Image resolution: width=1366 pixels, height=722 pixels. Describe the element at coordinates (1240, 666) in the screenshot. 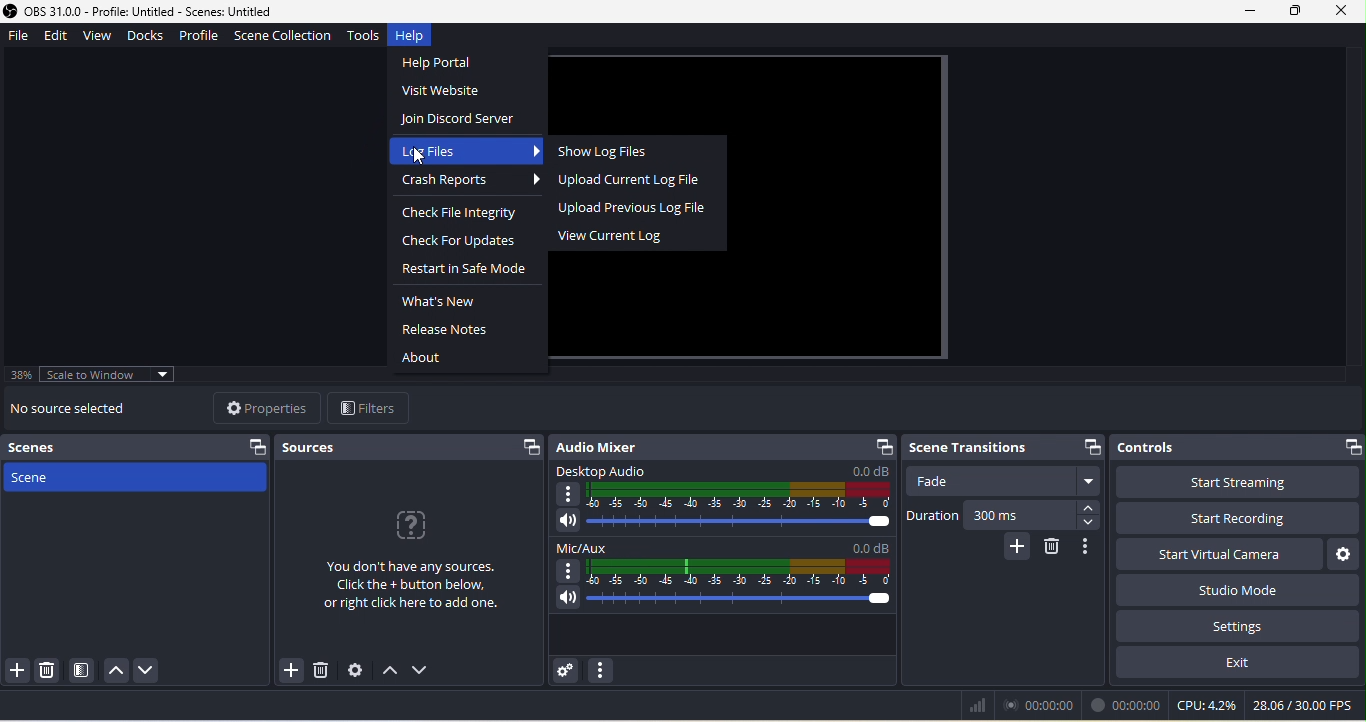

I see `exit` at that location.